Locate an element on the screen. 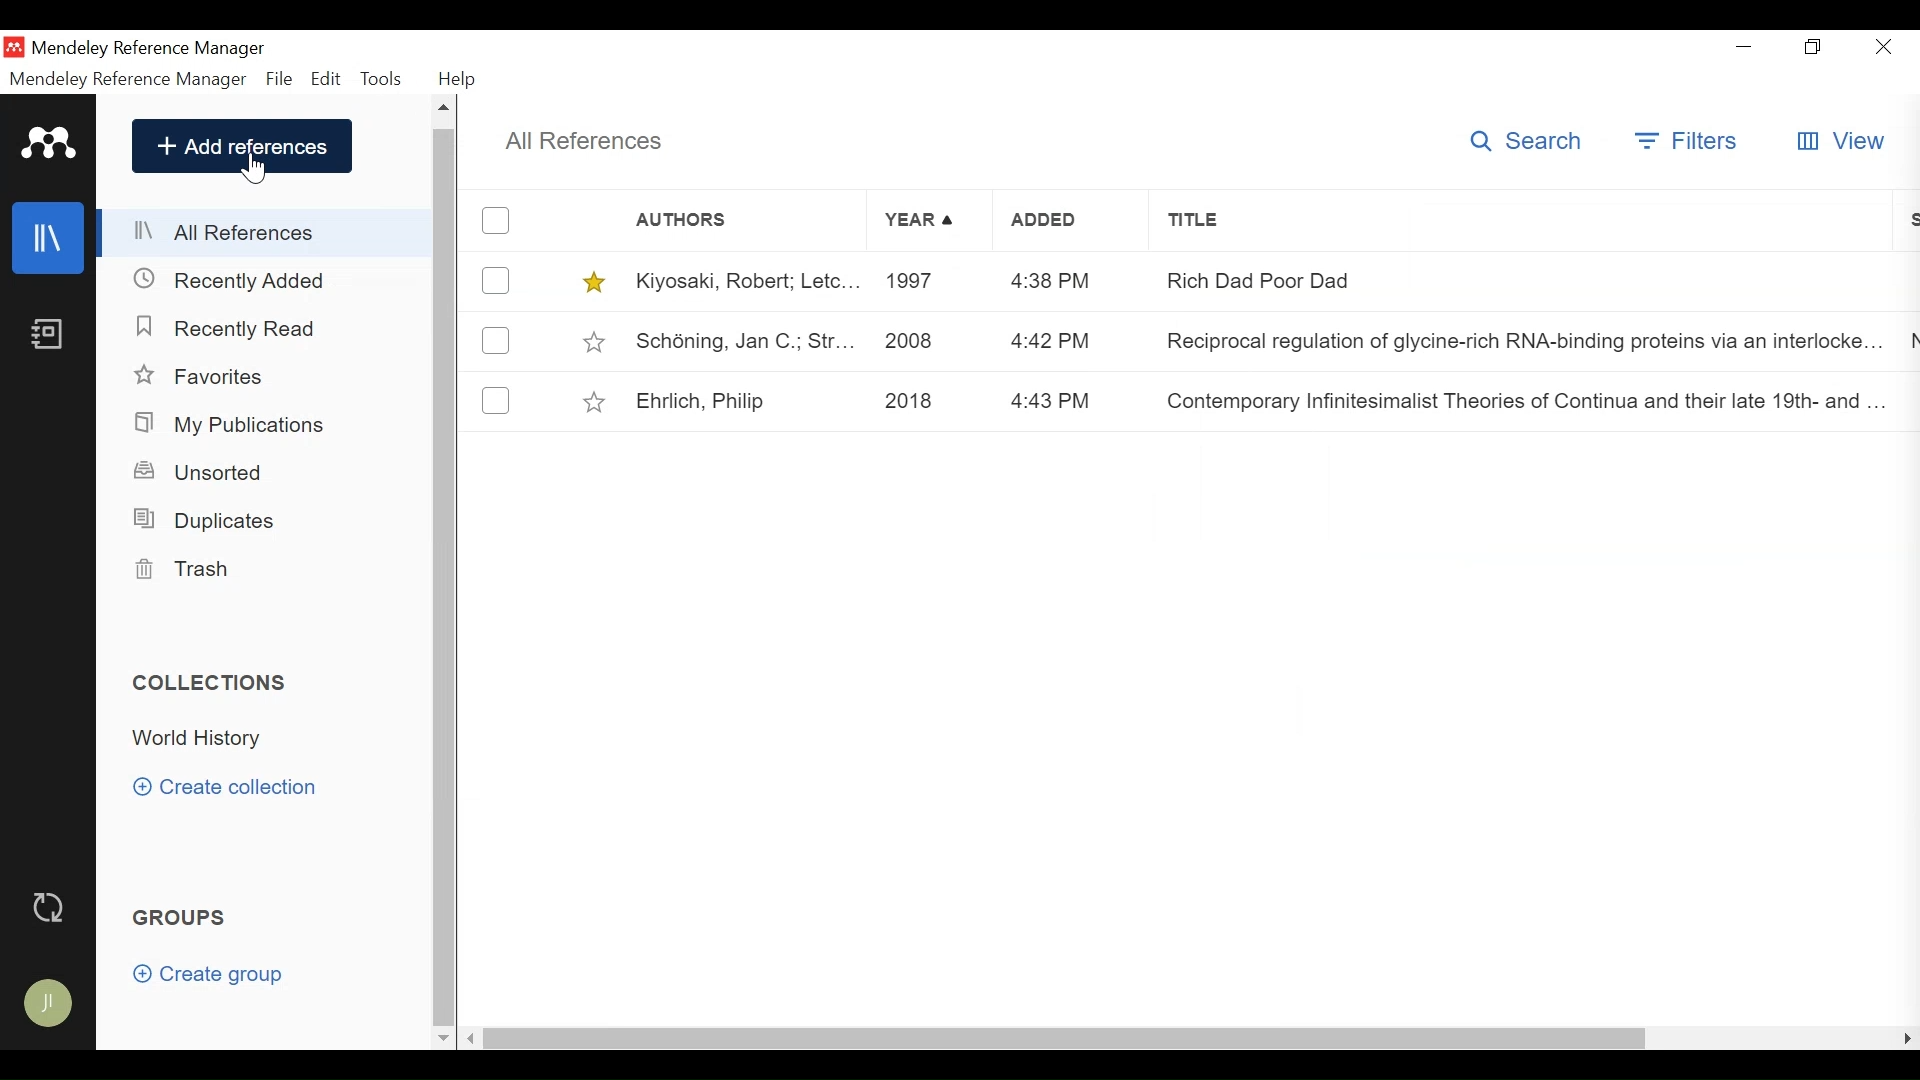  Create group is located at coordinates (208, 975).